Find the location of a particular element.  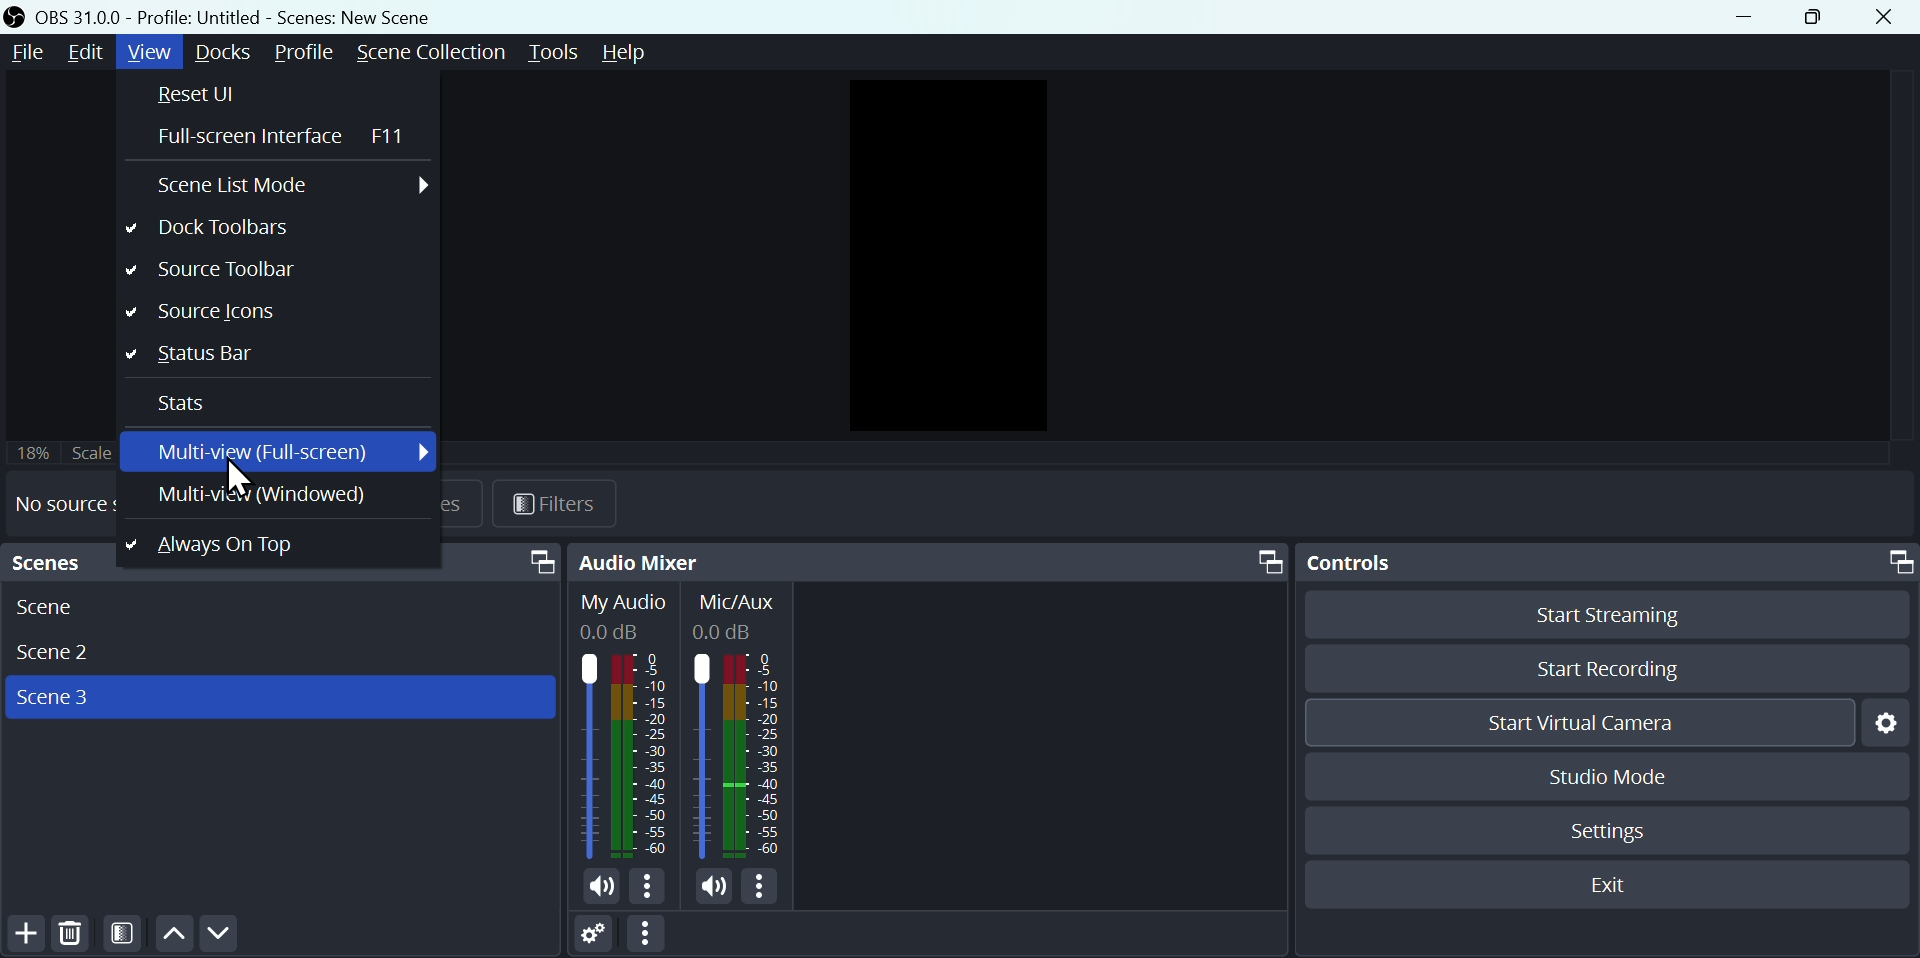

Stats is located at coordinates (274, 406).